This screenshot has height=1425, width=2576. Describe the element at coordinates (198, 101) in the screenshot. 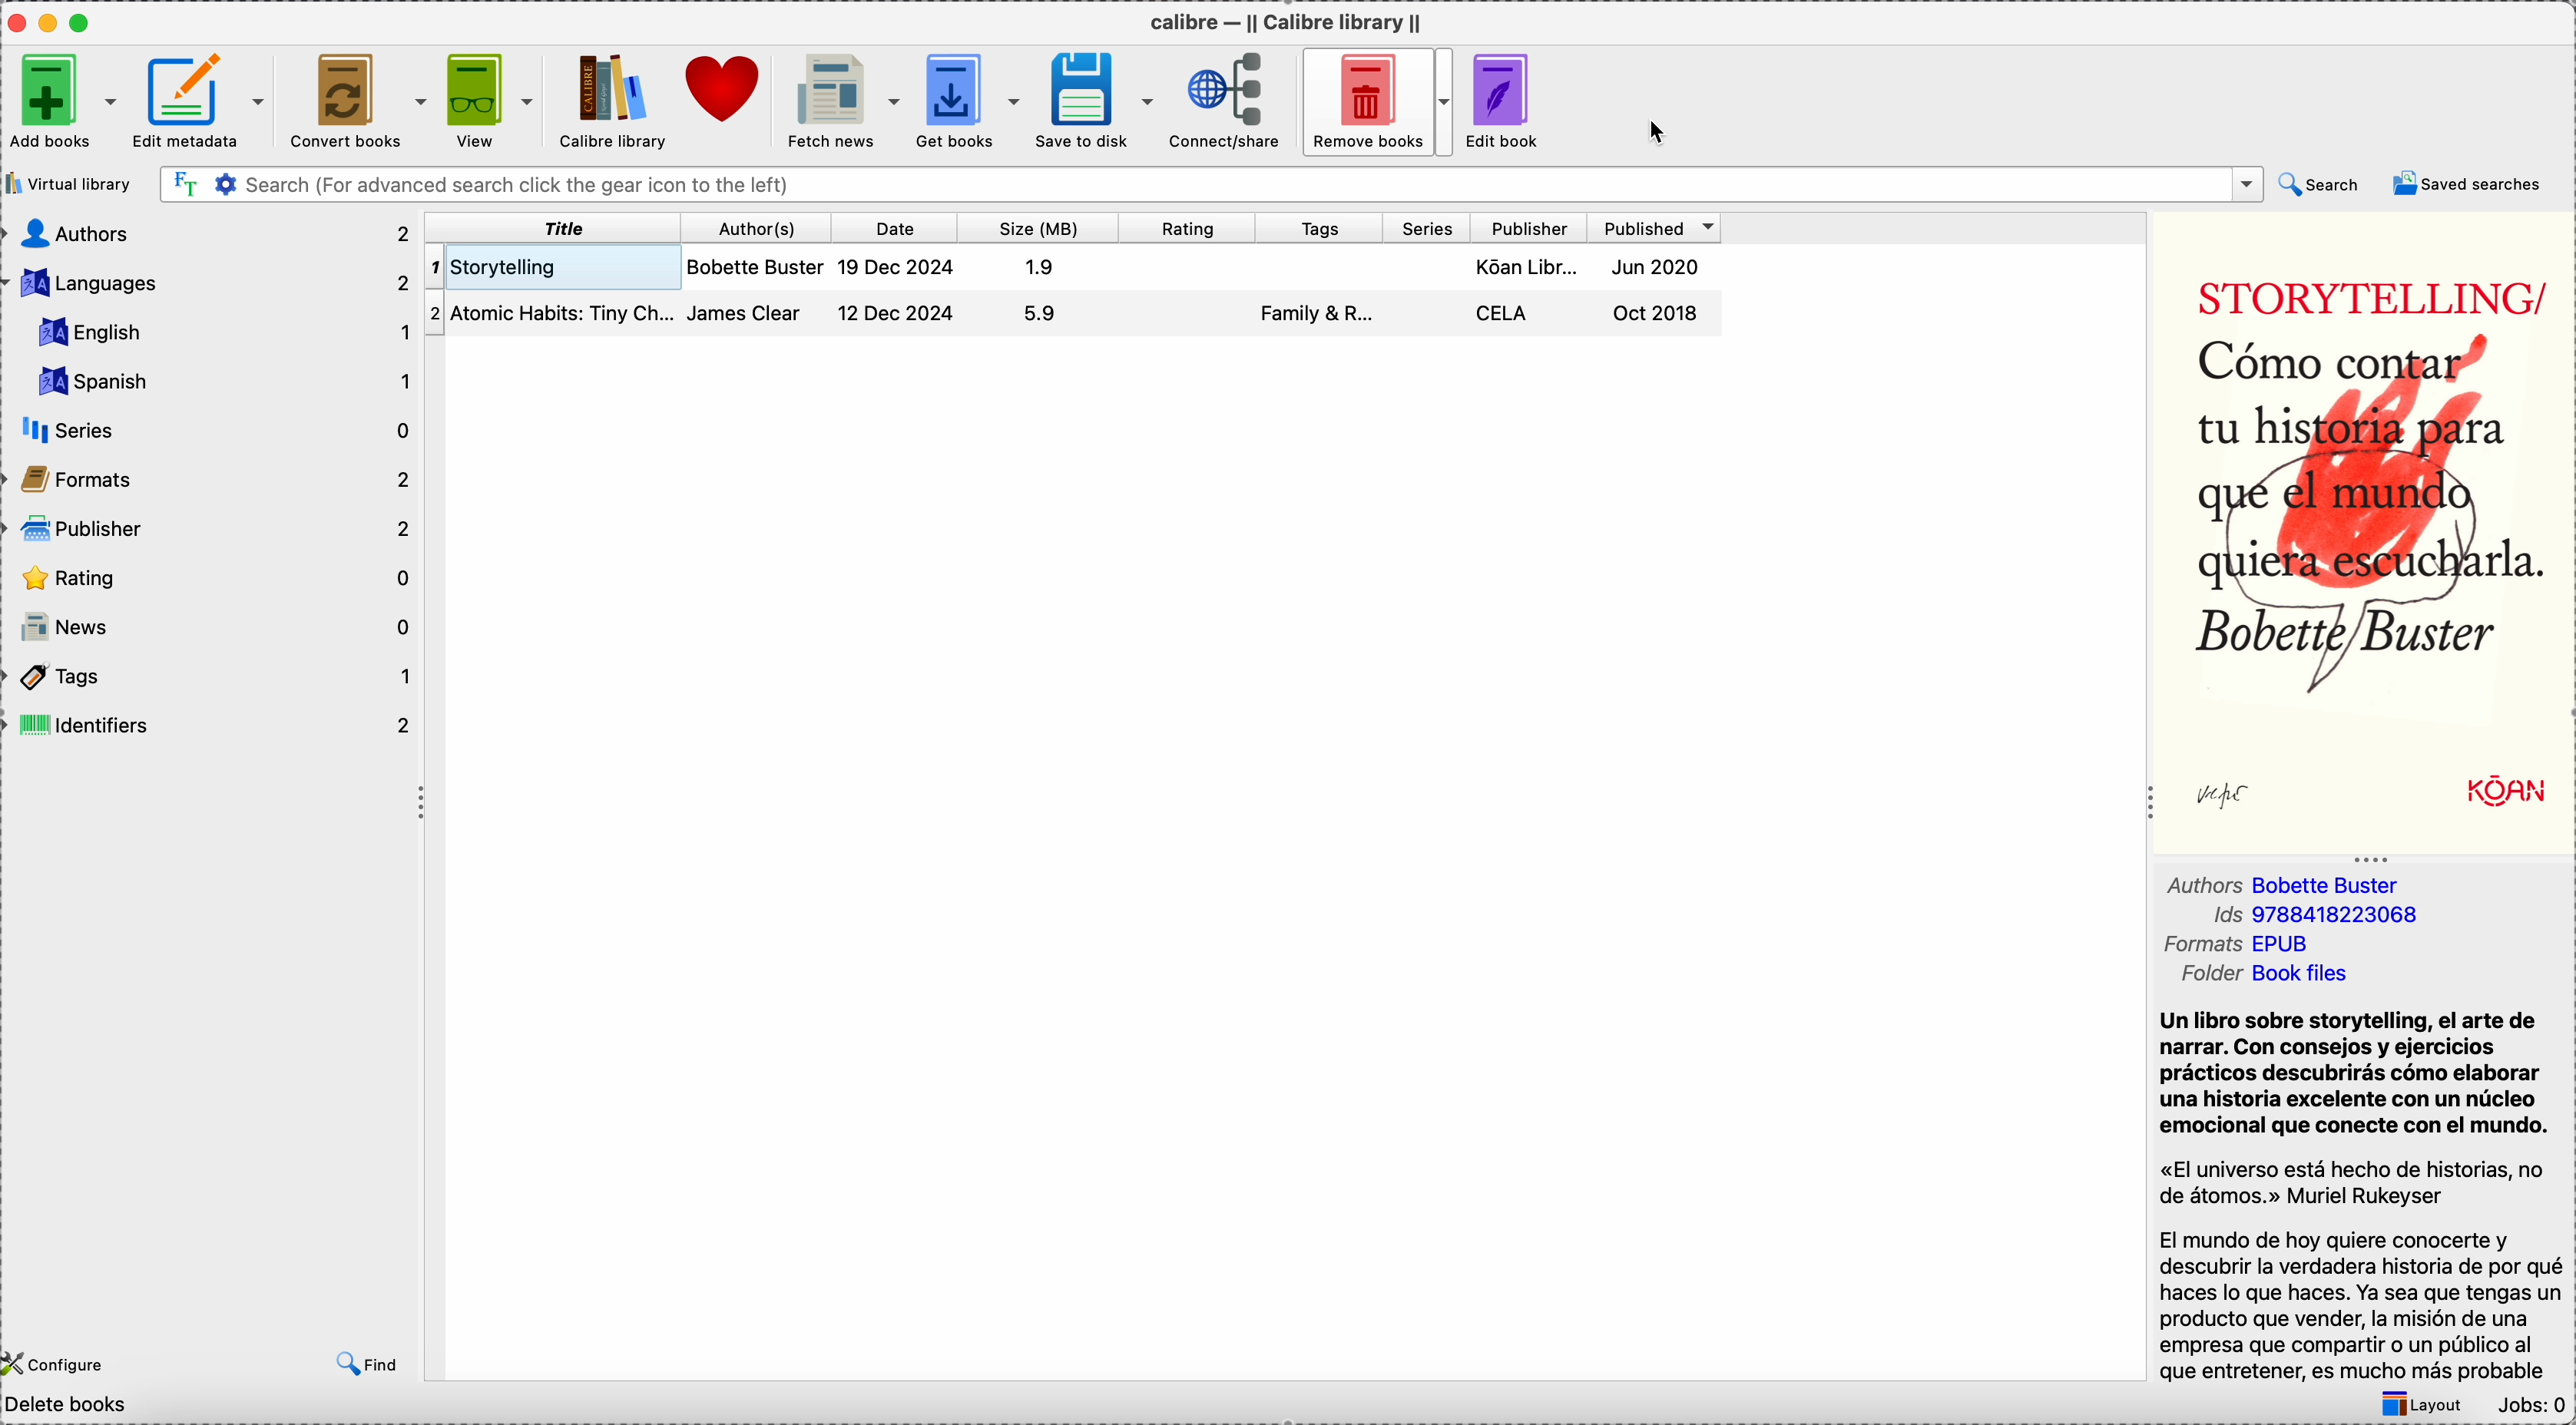

I see `edit metadata` at that location.